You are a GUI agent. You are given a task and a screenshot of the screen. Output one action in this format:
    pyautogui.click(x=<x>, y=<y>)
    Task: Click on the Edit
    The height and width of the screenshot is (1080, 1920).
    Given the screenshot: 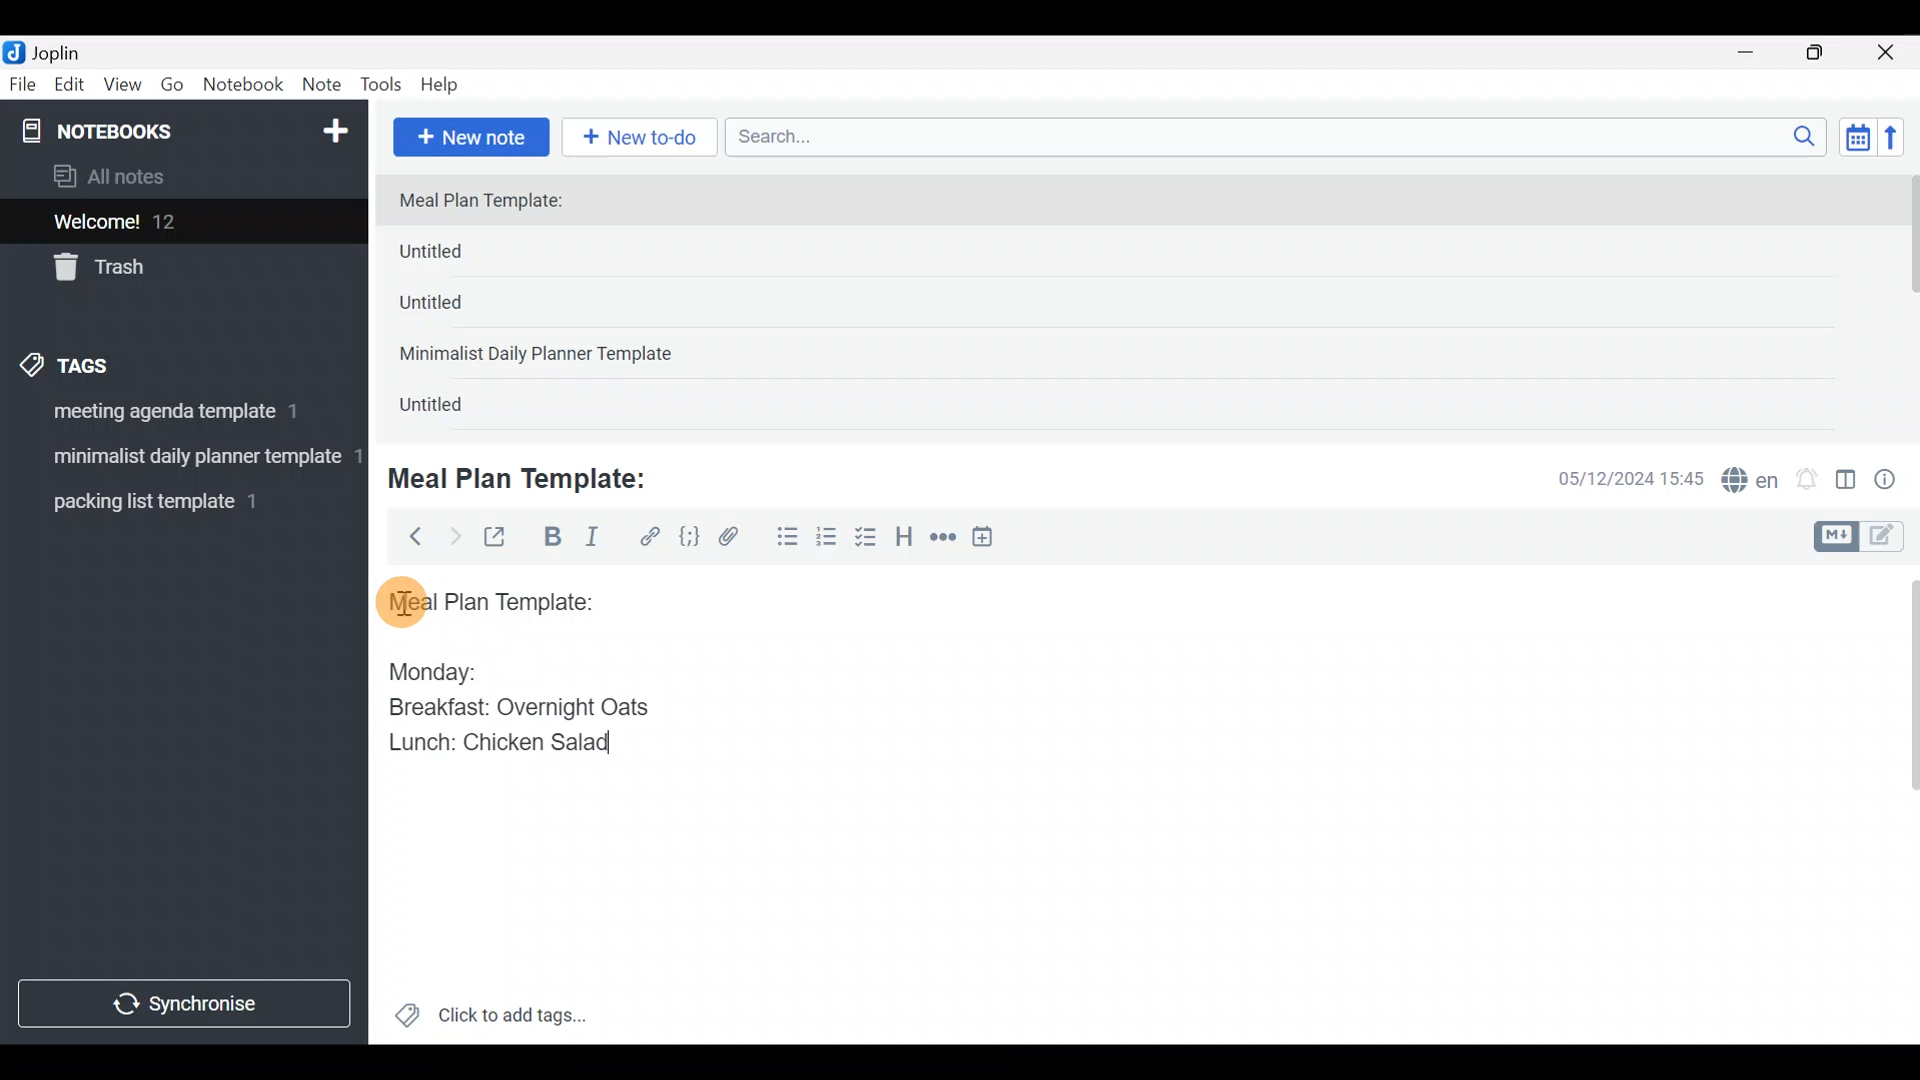 What is the action you would take?
    pyautogui.click(x=70, y=88)
    